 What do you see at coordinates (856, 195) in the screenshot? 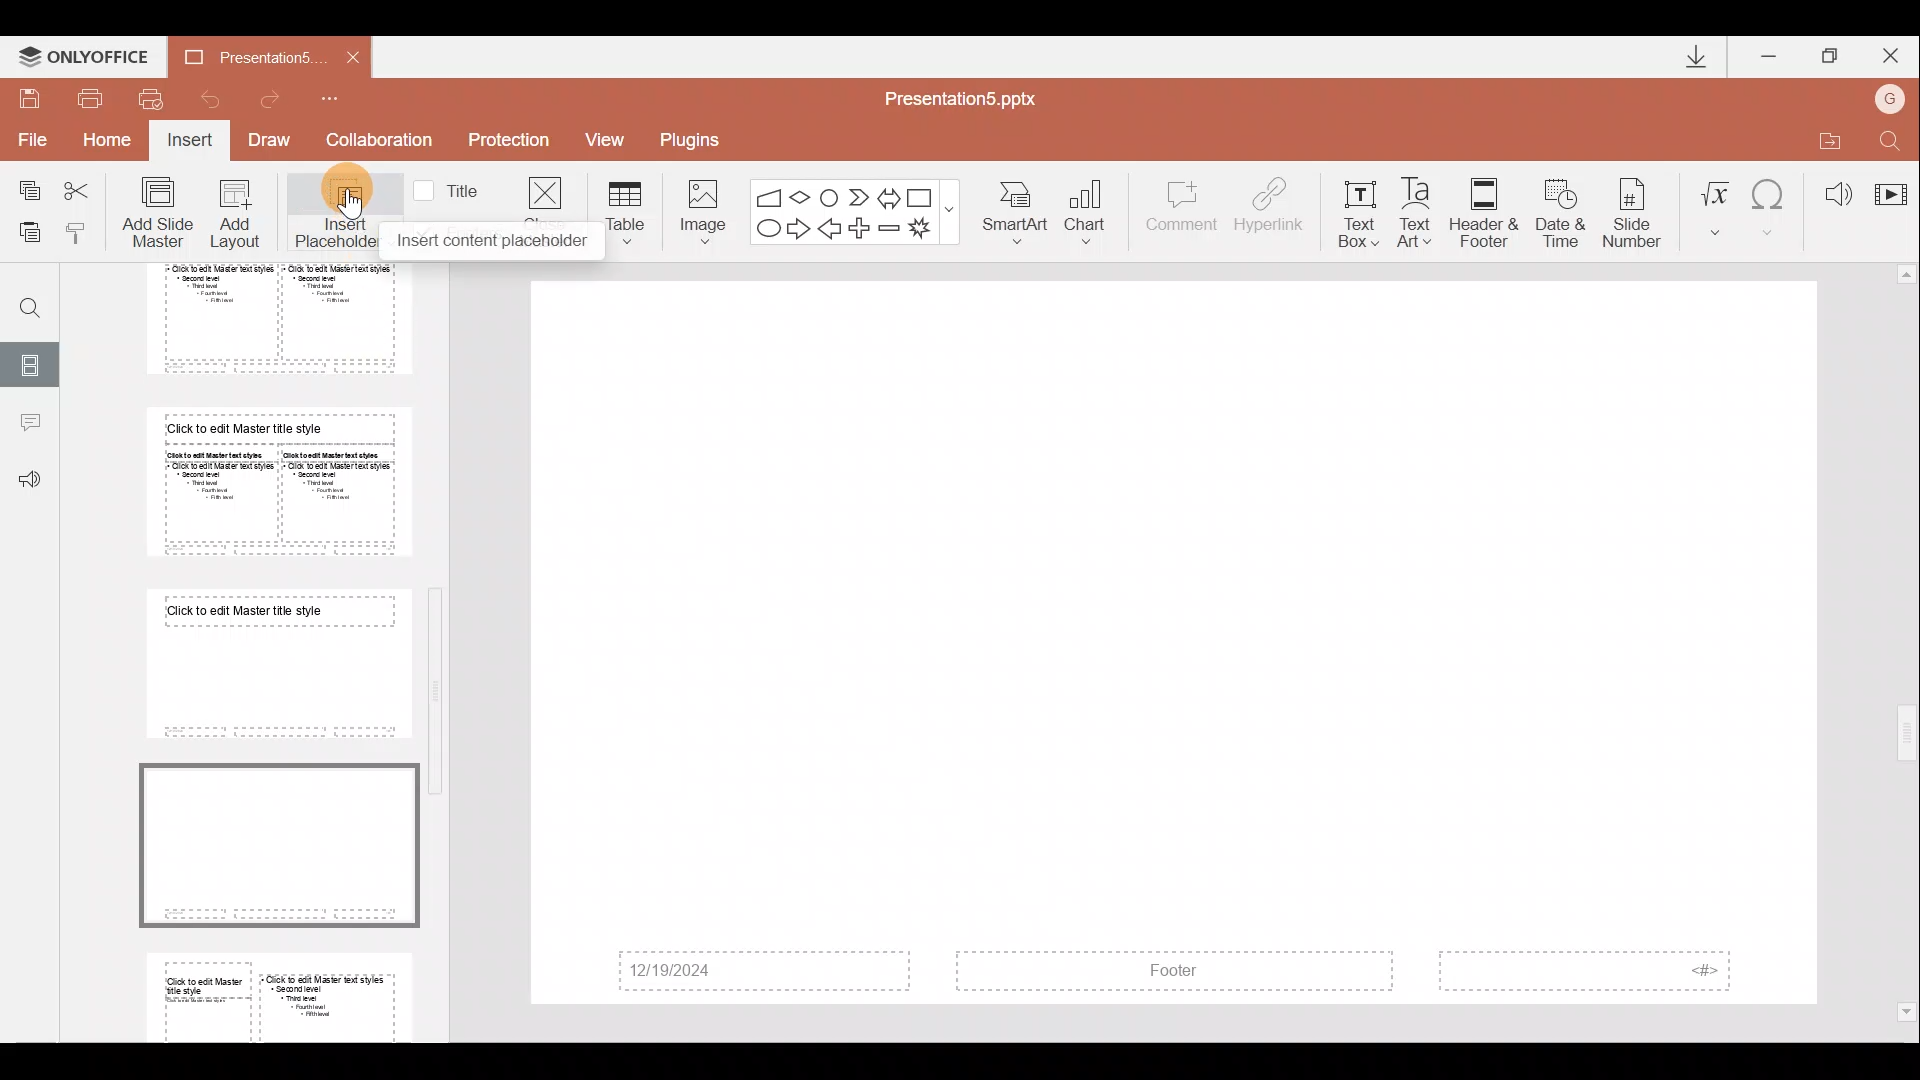
I see `Chevron` at bounding box center [856, 195].